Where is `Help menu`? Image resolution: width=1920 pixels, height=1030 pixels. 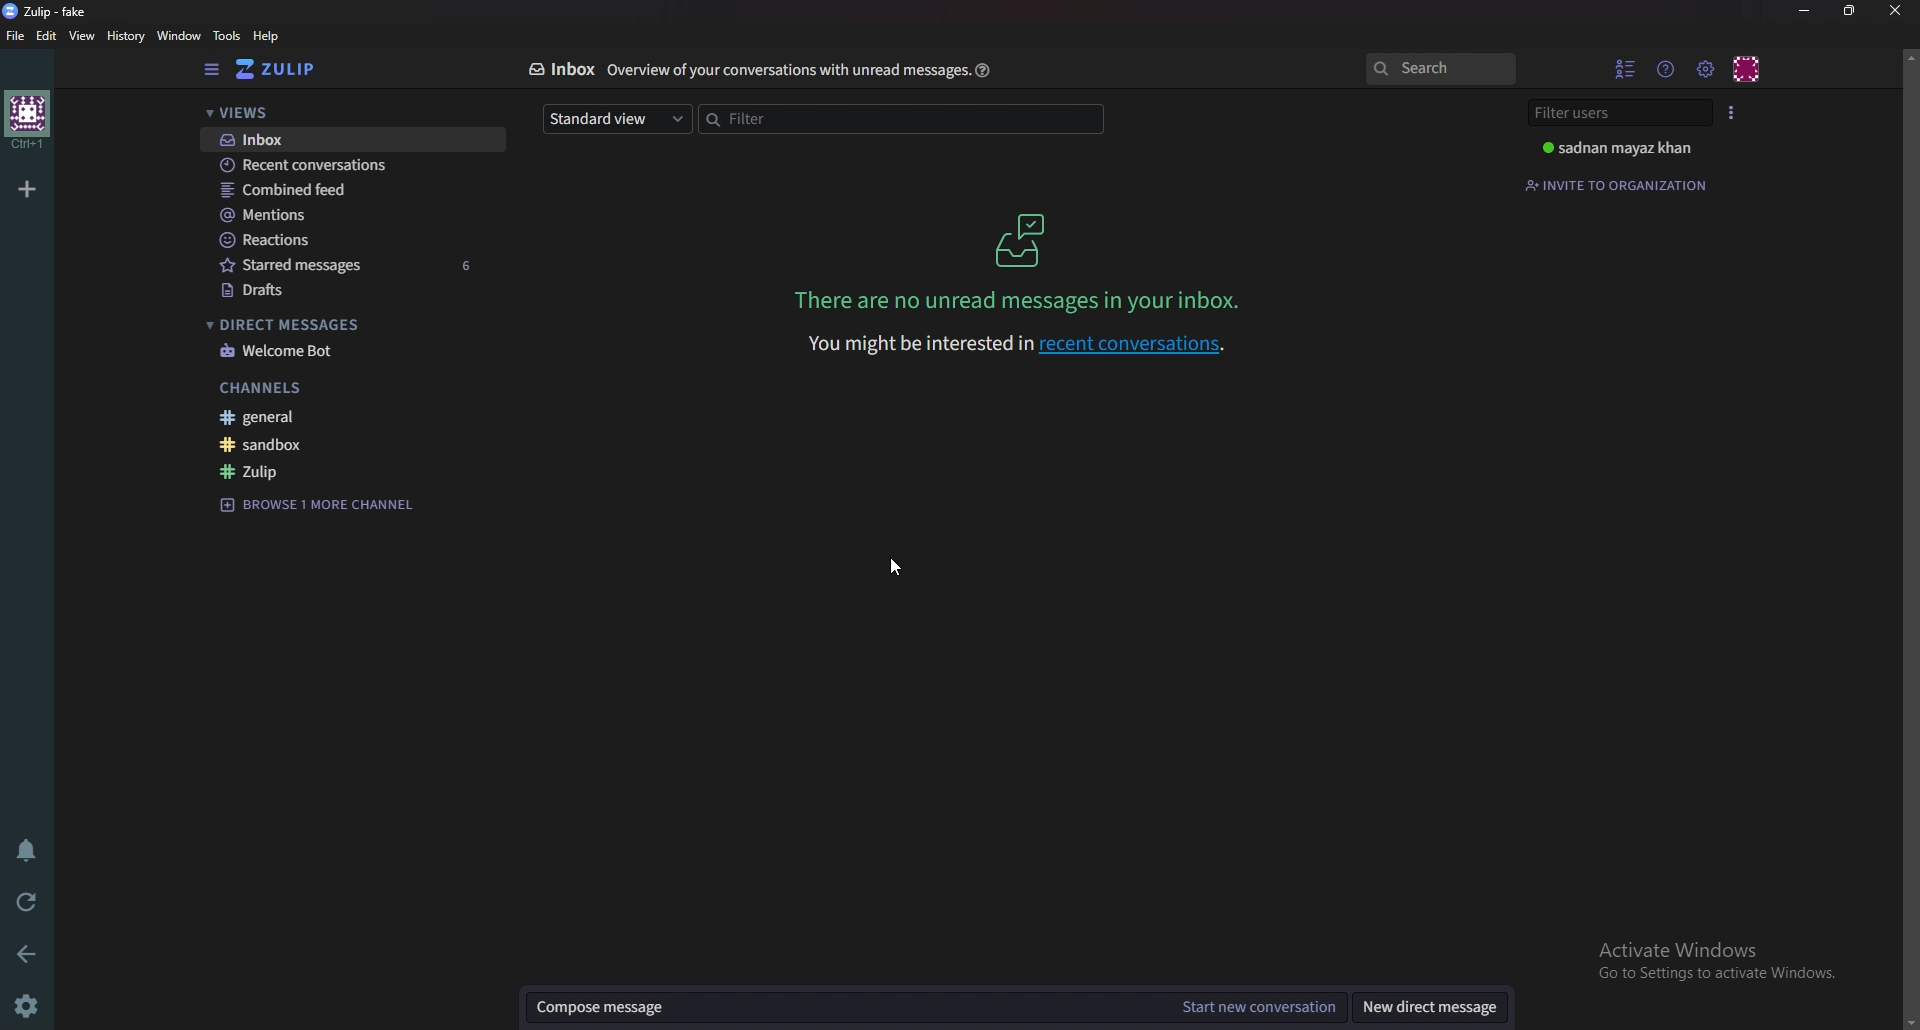 Help menu is located at coordinates (1664, 68).